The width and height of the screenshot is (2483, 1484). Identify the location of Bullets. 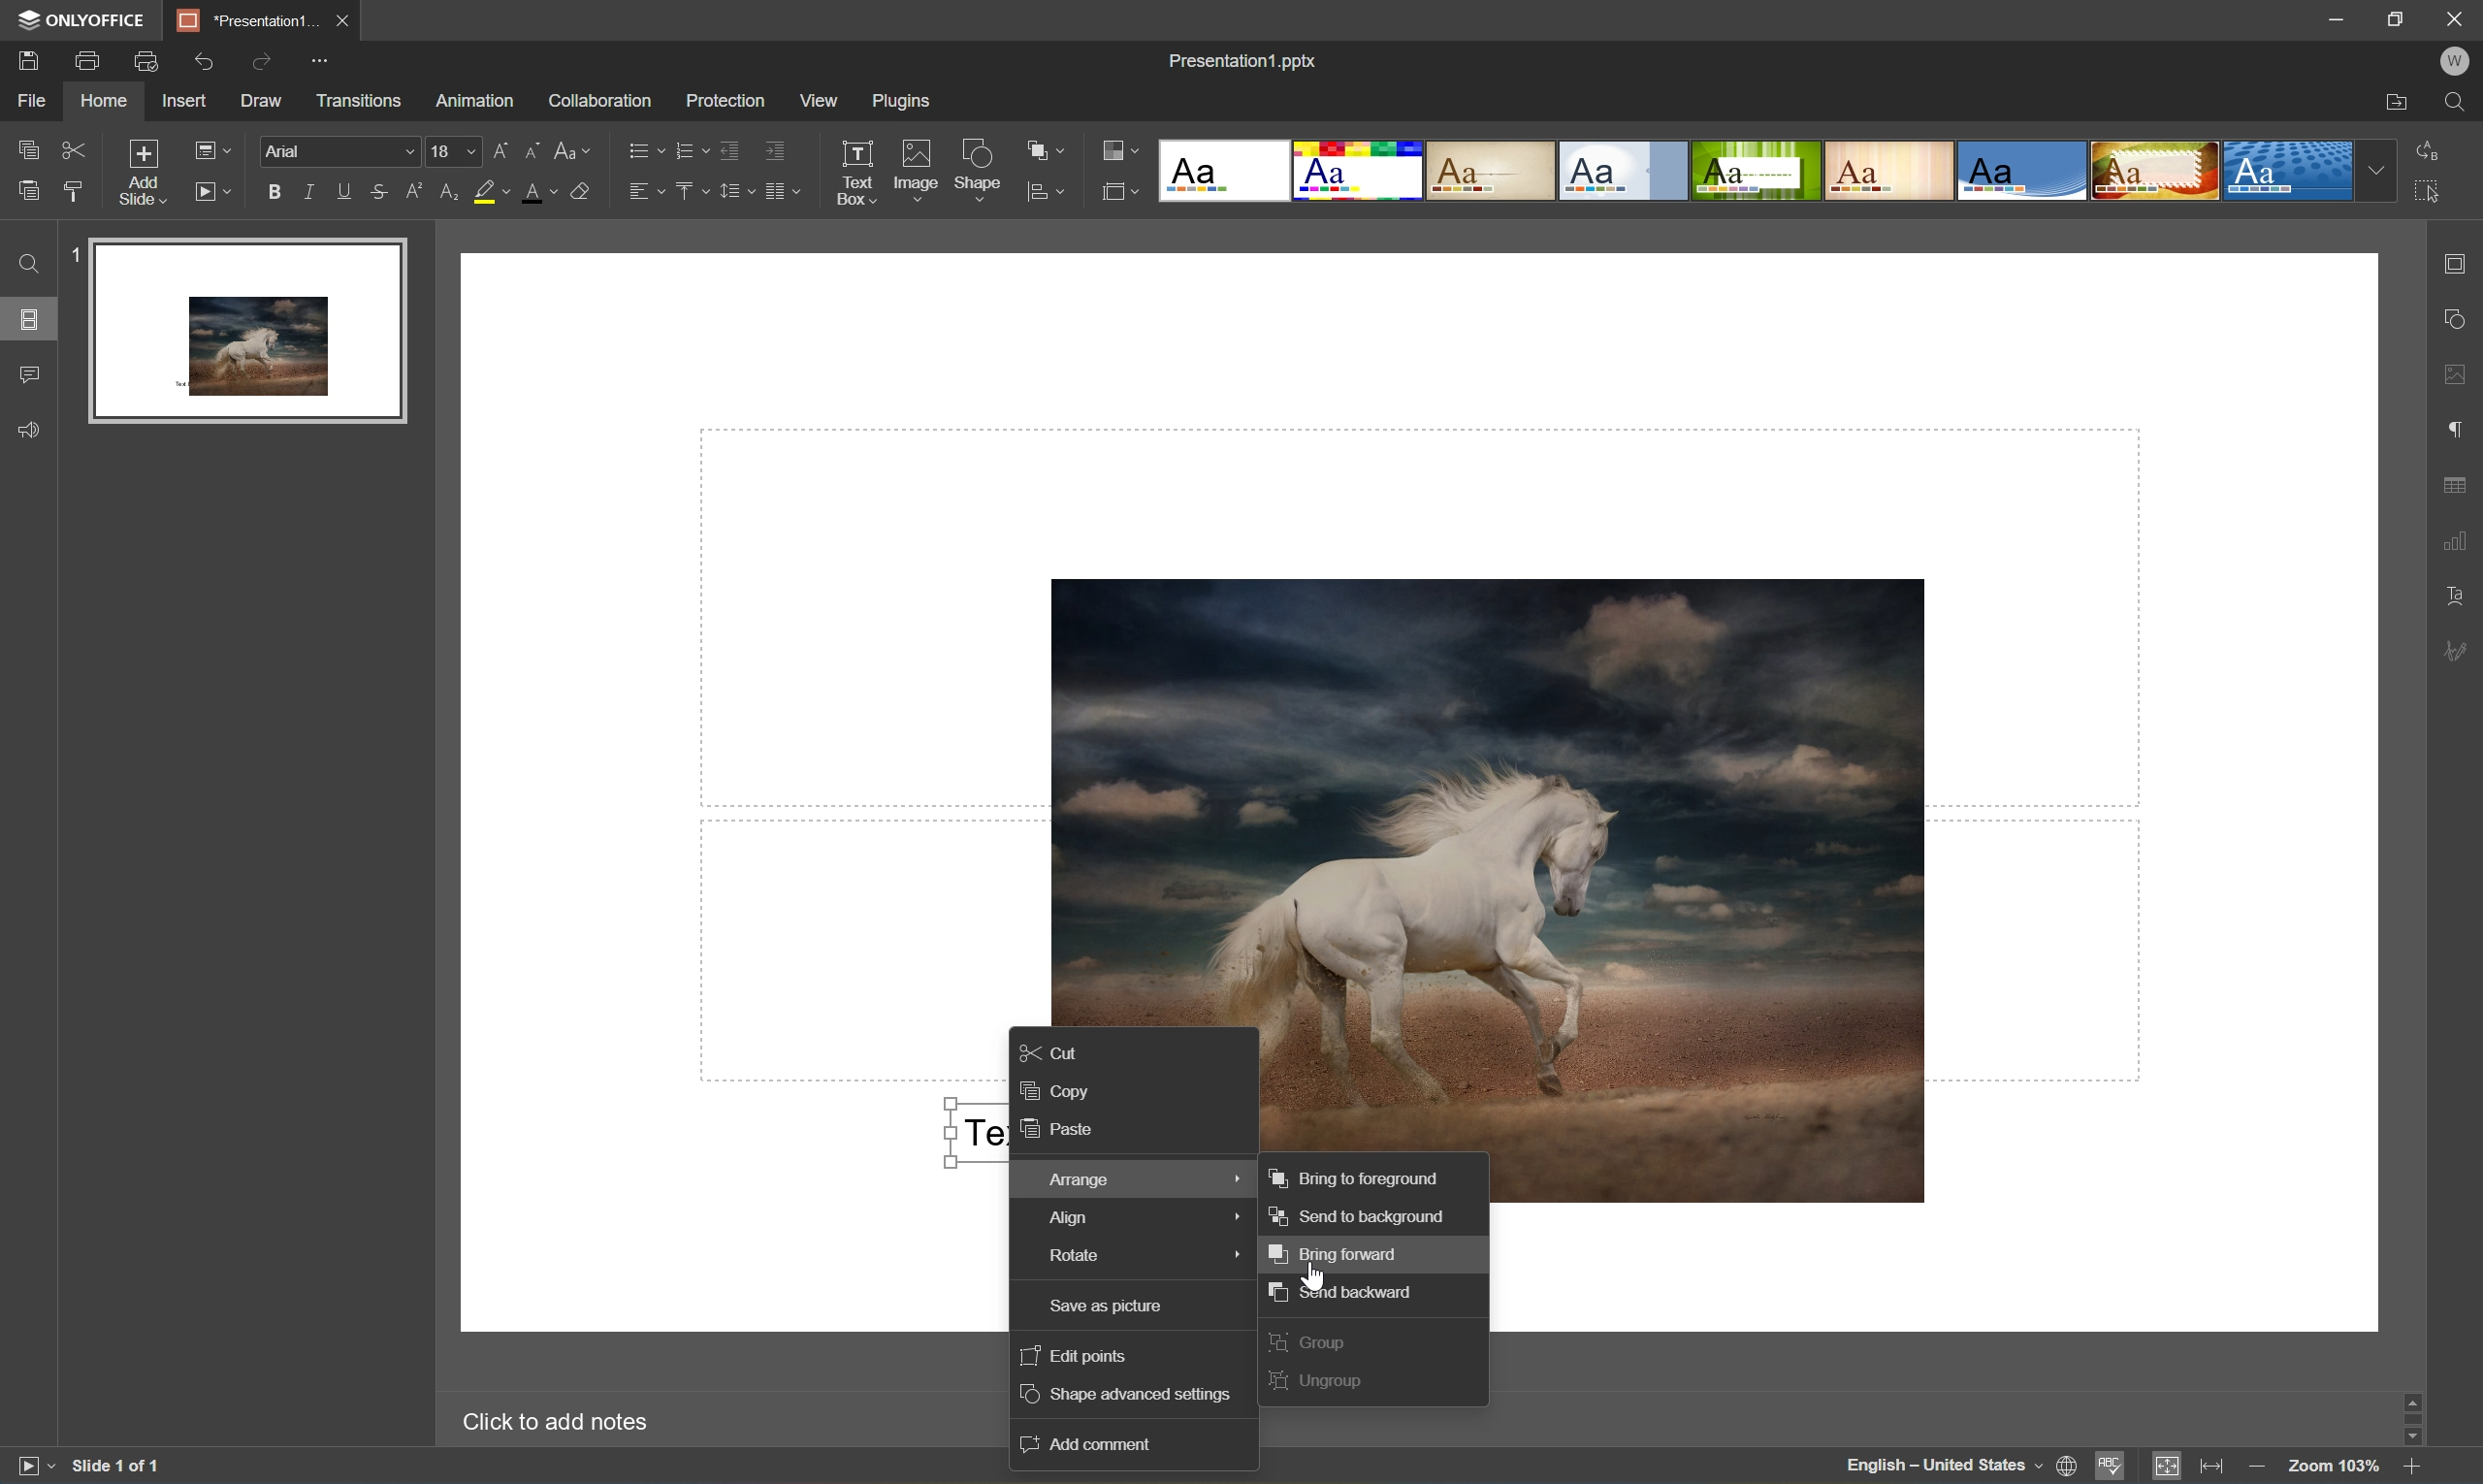
(643, 151).